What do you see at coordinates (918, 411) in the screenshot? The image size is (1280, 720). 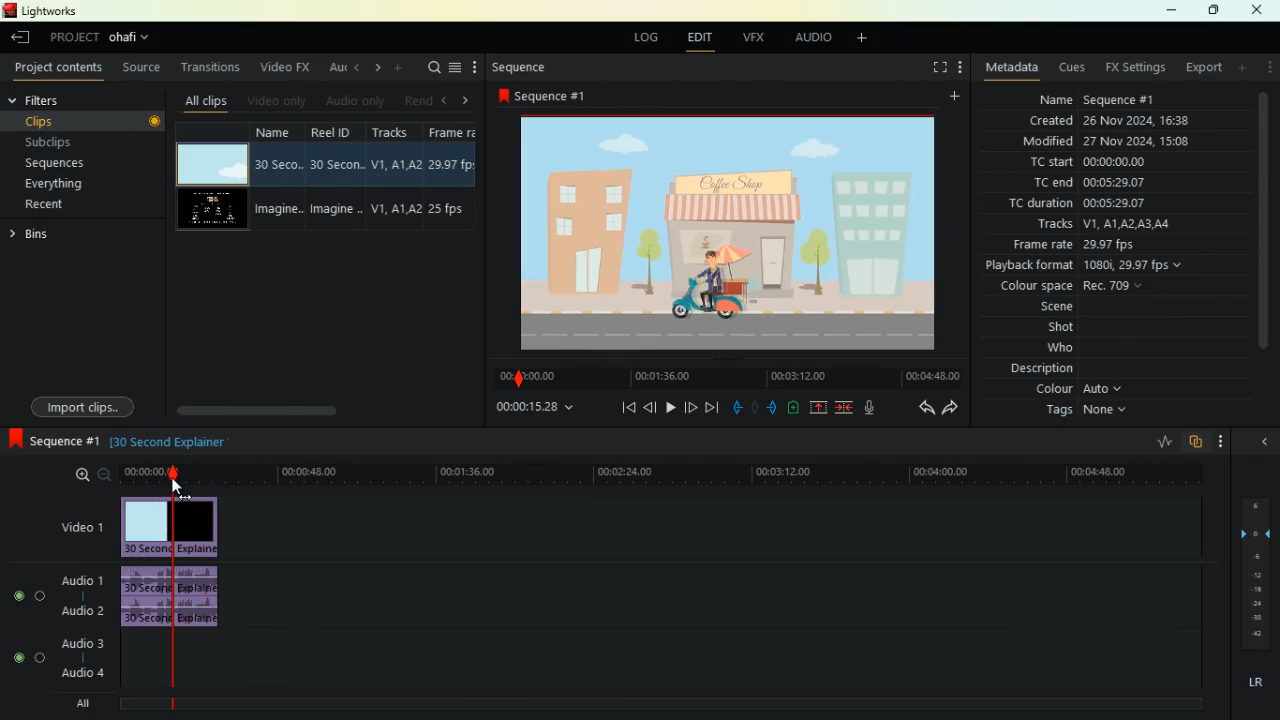 I see `back` at bounding box center [918, 411].